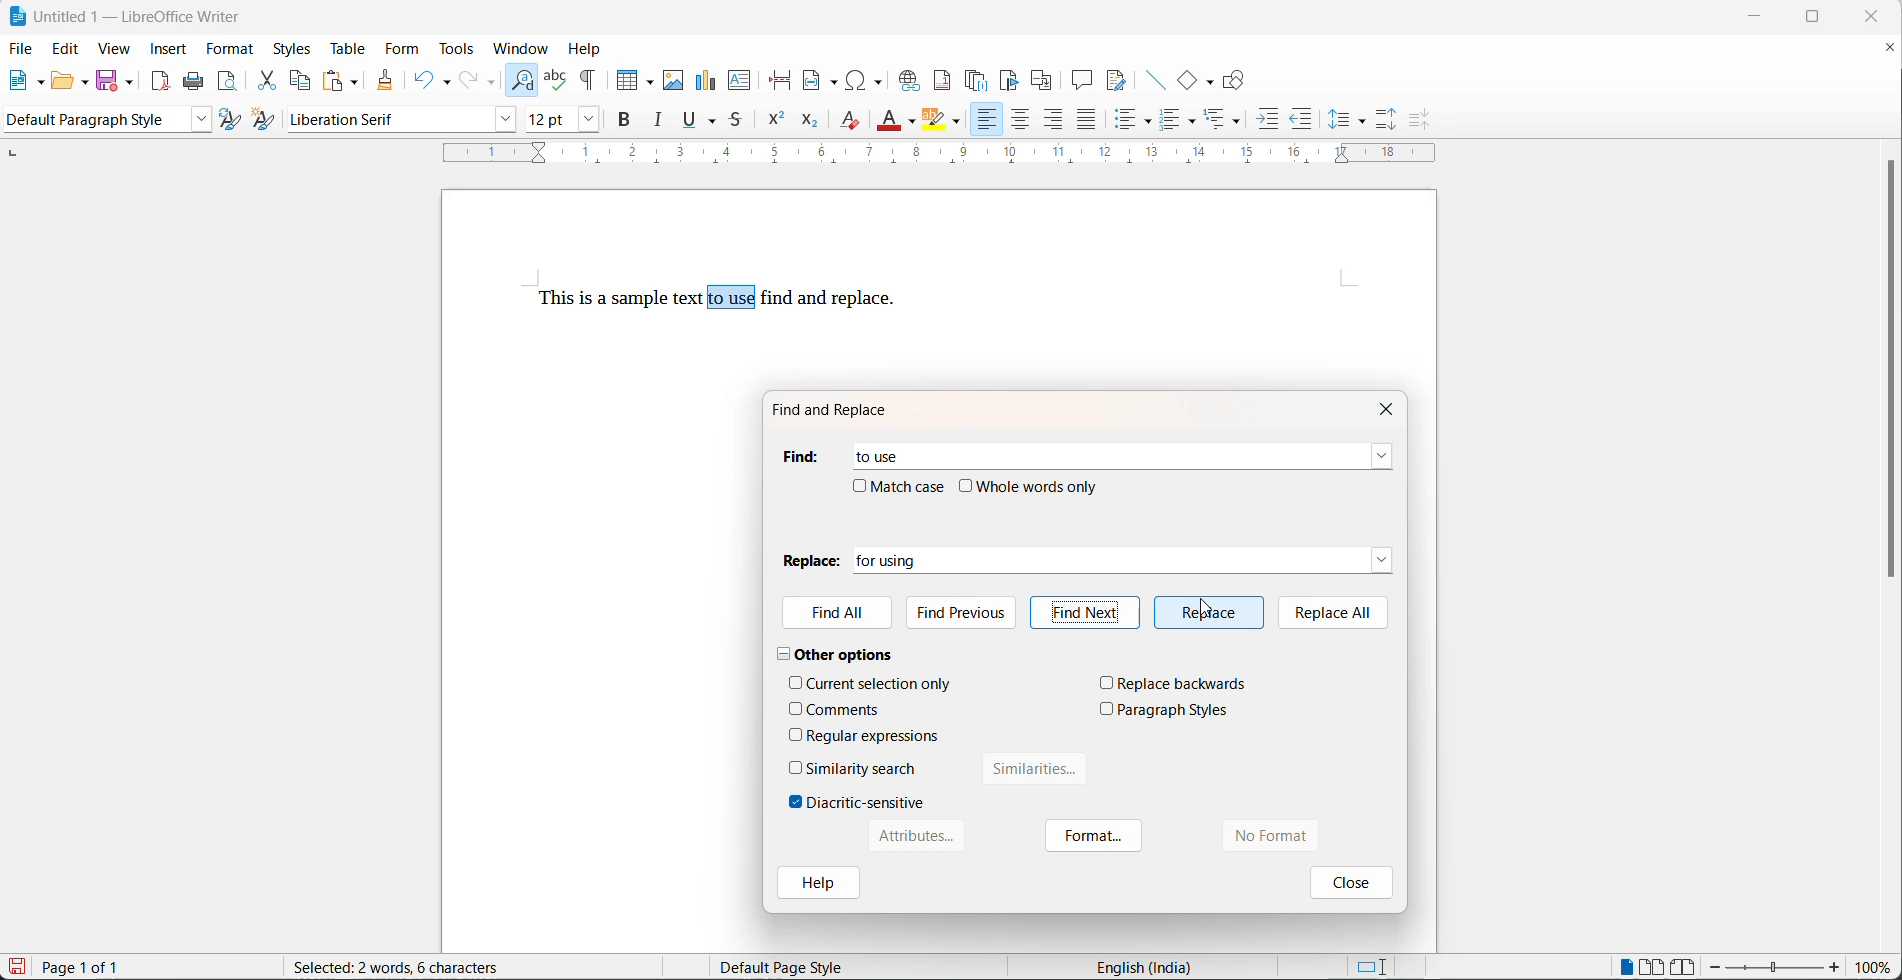  Describe the element at coordinates (423, 78) in the screenshot. I see `undo` at that location.